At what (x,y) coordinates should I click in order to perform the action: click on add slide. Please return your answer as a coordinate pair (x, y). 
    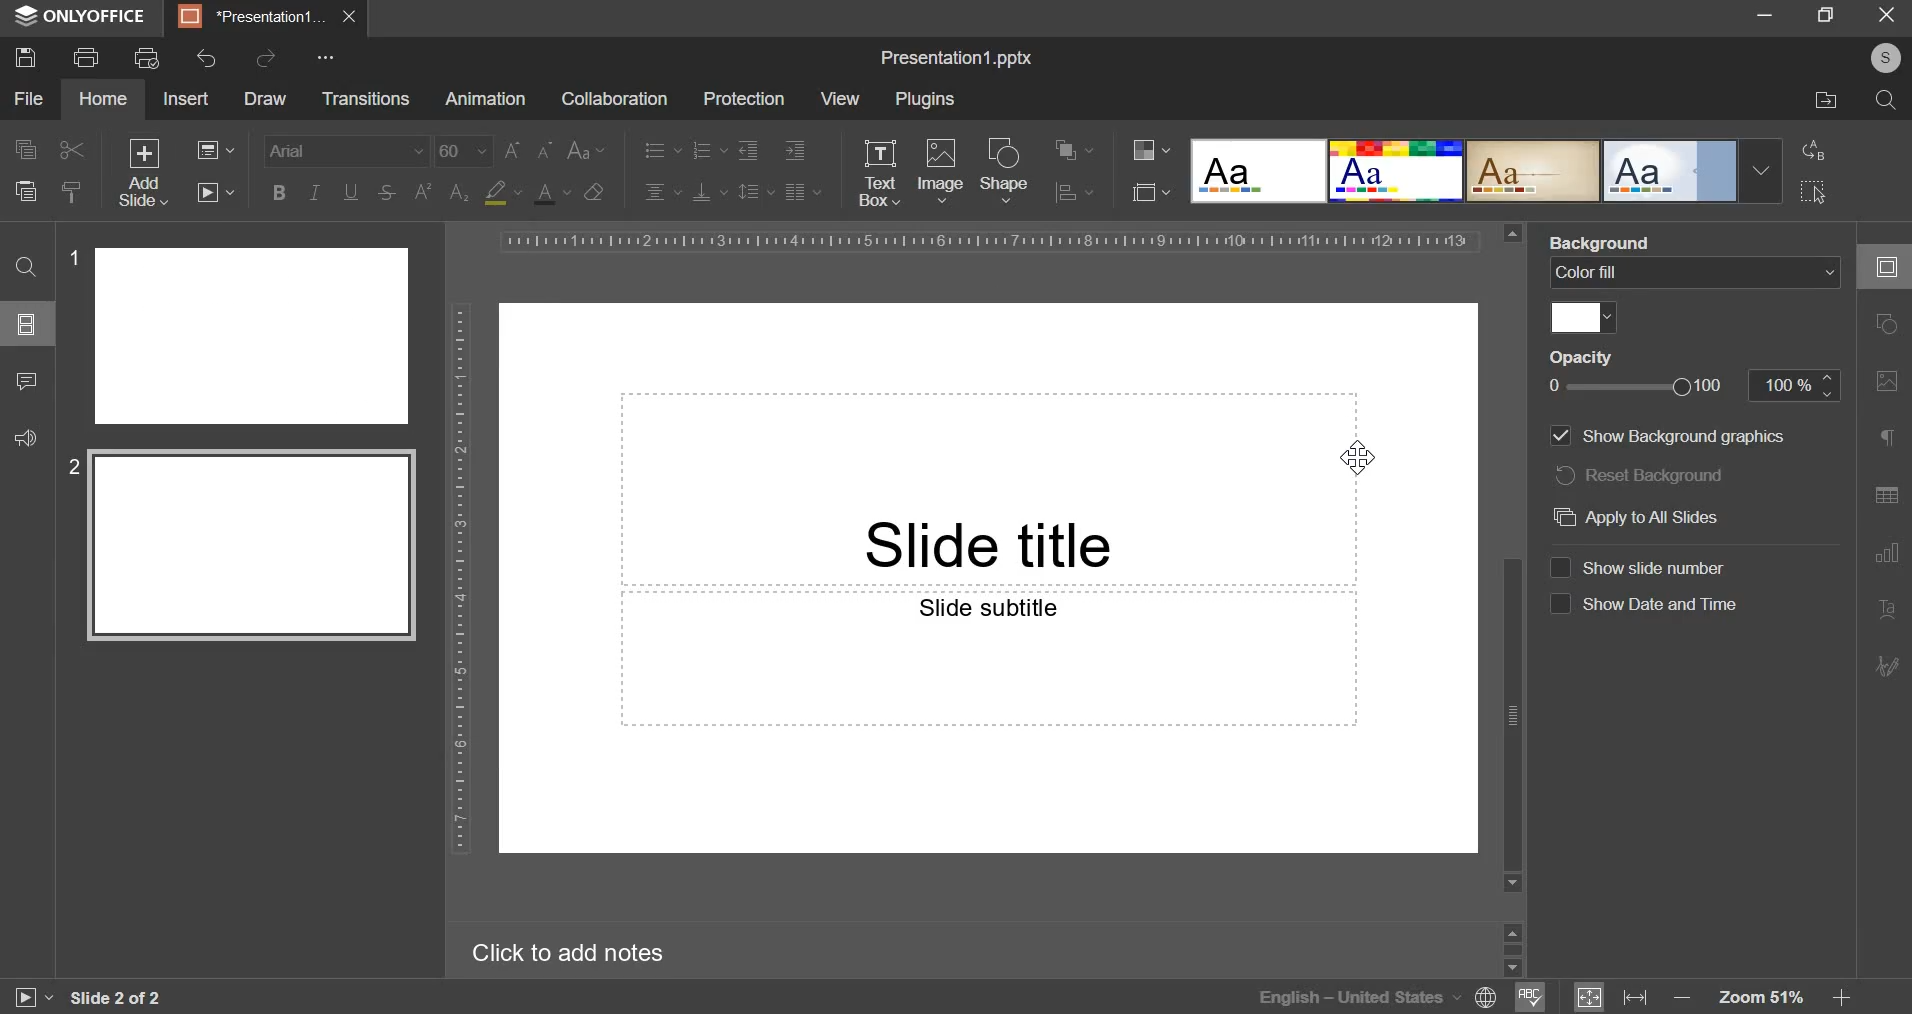
    Looking at the image, I should click on (145, 173).